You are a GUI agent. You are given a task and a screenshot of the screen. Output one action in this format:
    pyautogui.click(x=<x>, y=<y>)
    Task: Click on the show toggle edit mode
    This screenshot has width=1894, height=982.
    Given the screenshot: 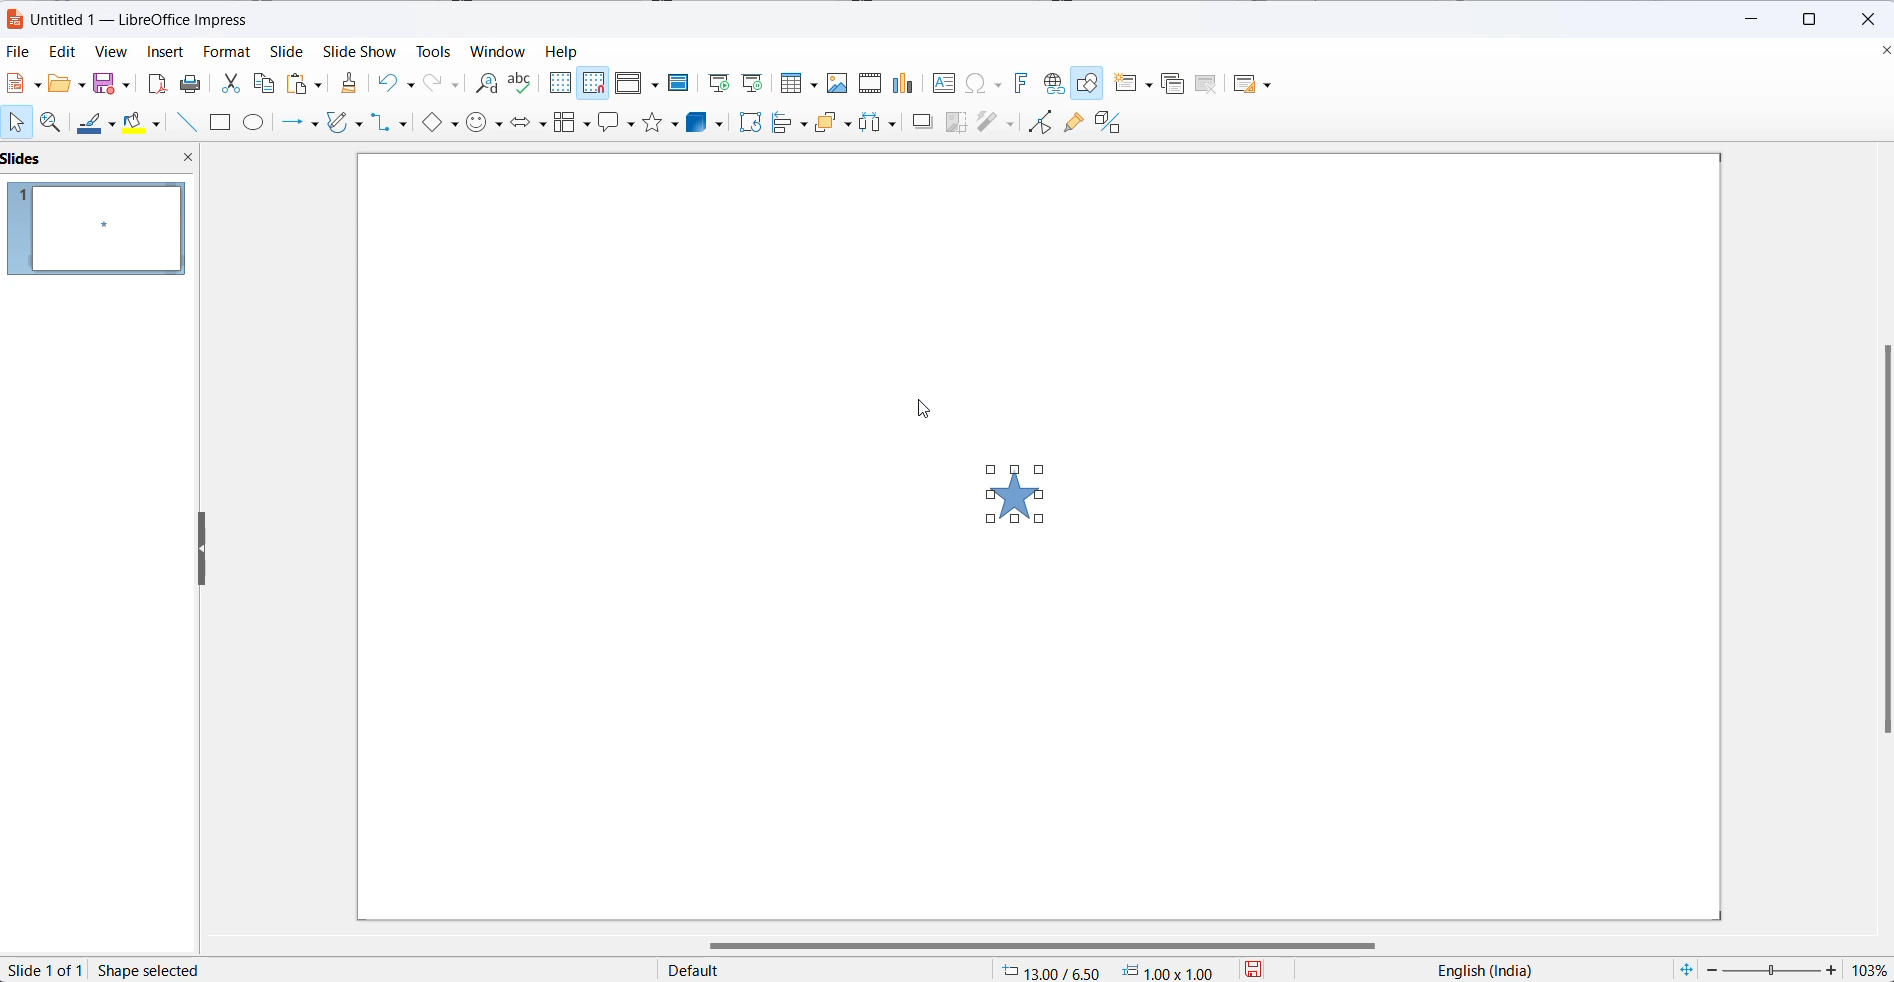 What is the action you would take?
    pyautogui.click(x=1038, y=125)
    